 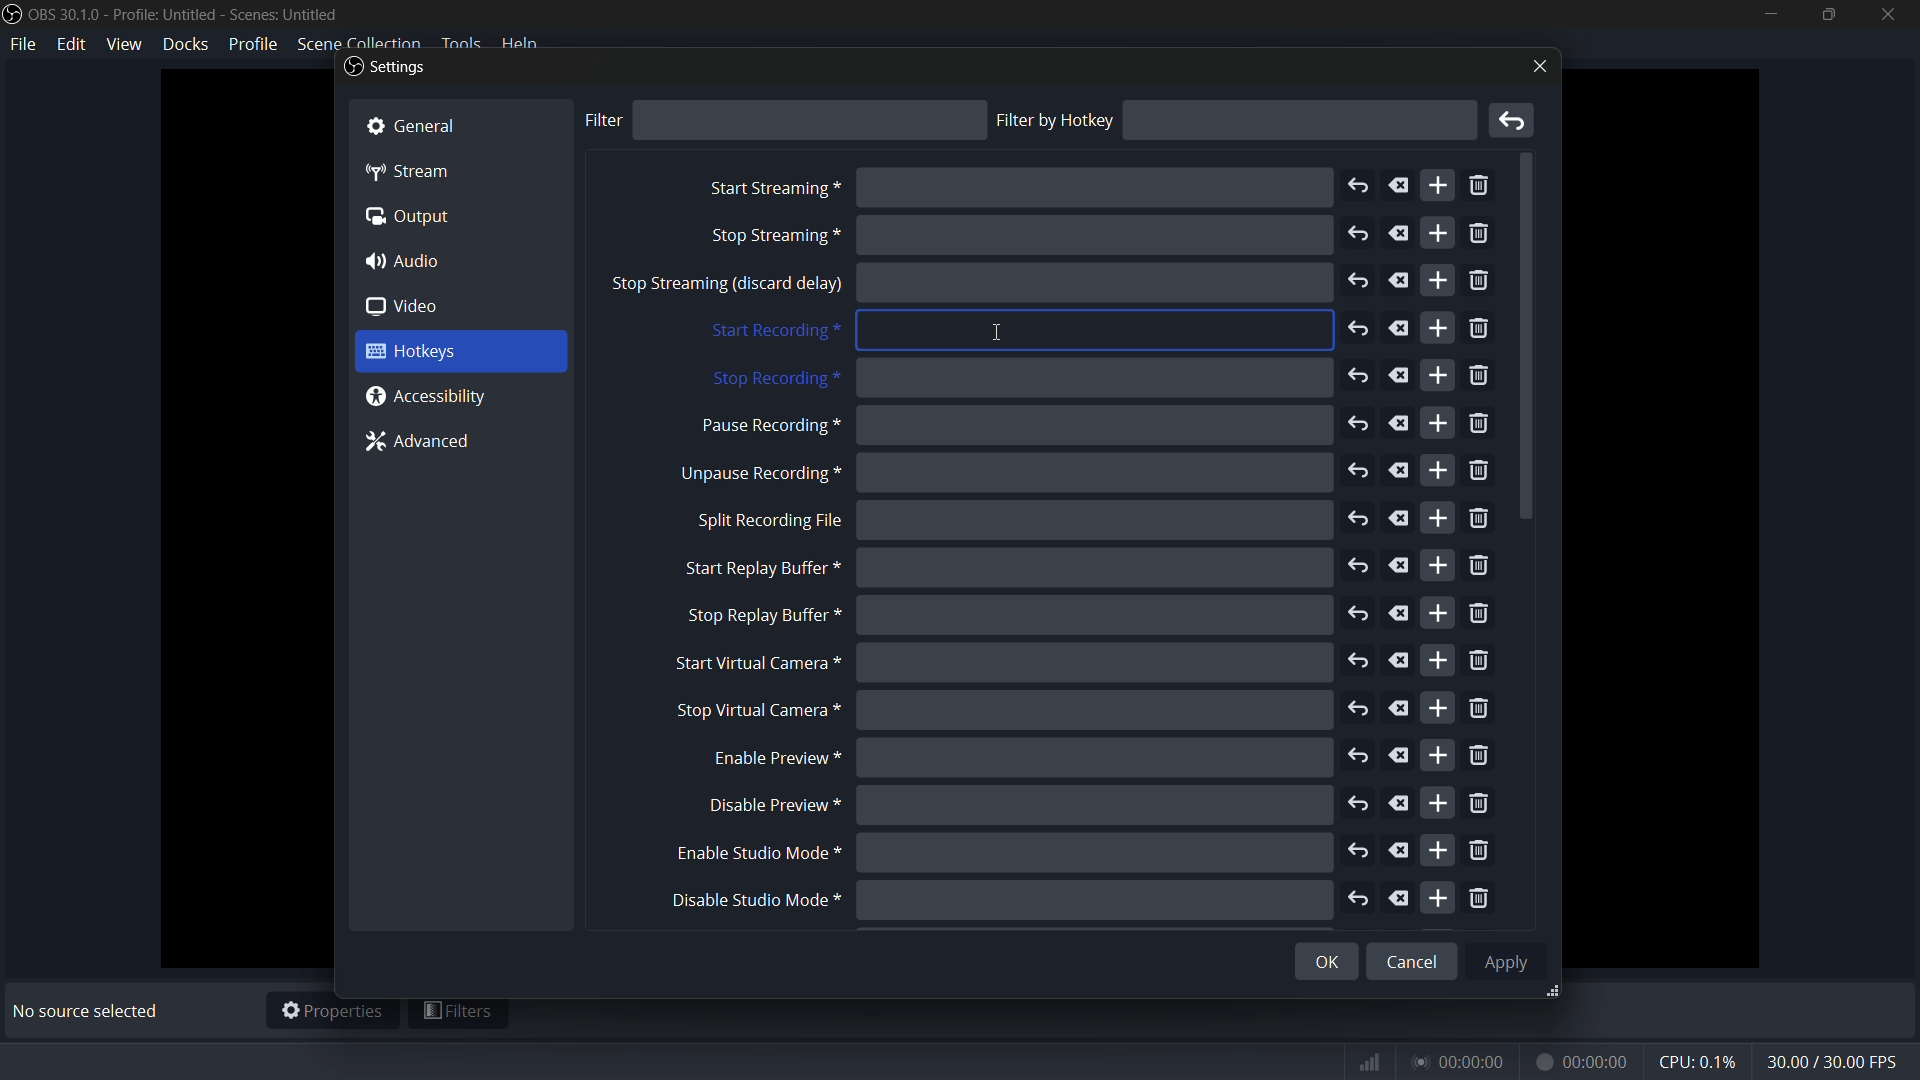 I want to click on & General, so click(x=431, y=123).